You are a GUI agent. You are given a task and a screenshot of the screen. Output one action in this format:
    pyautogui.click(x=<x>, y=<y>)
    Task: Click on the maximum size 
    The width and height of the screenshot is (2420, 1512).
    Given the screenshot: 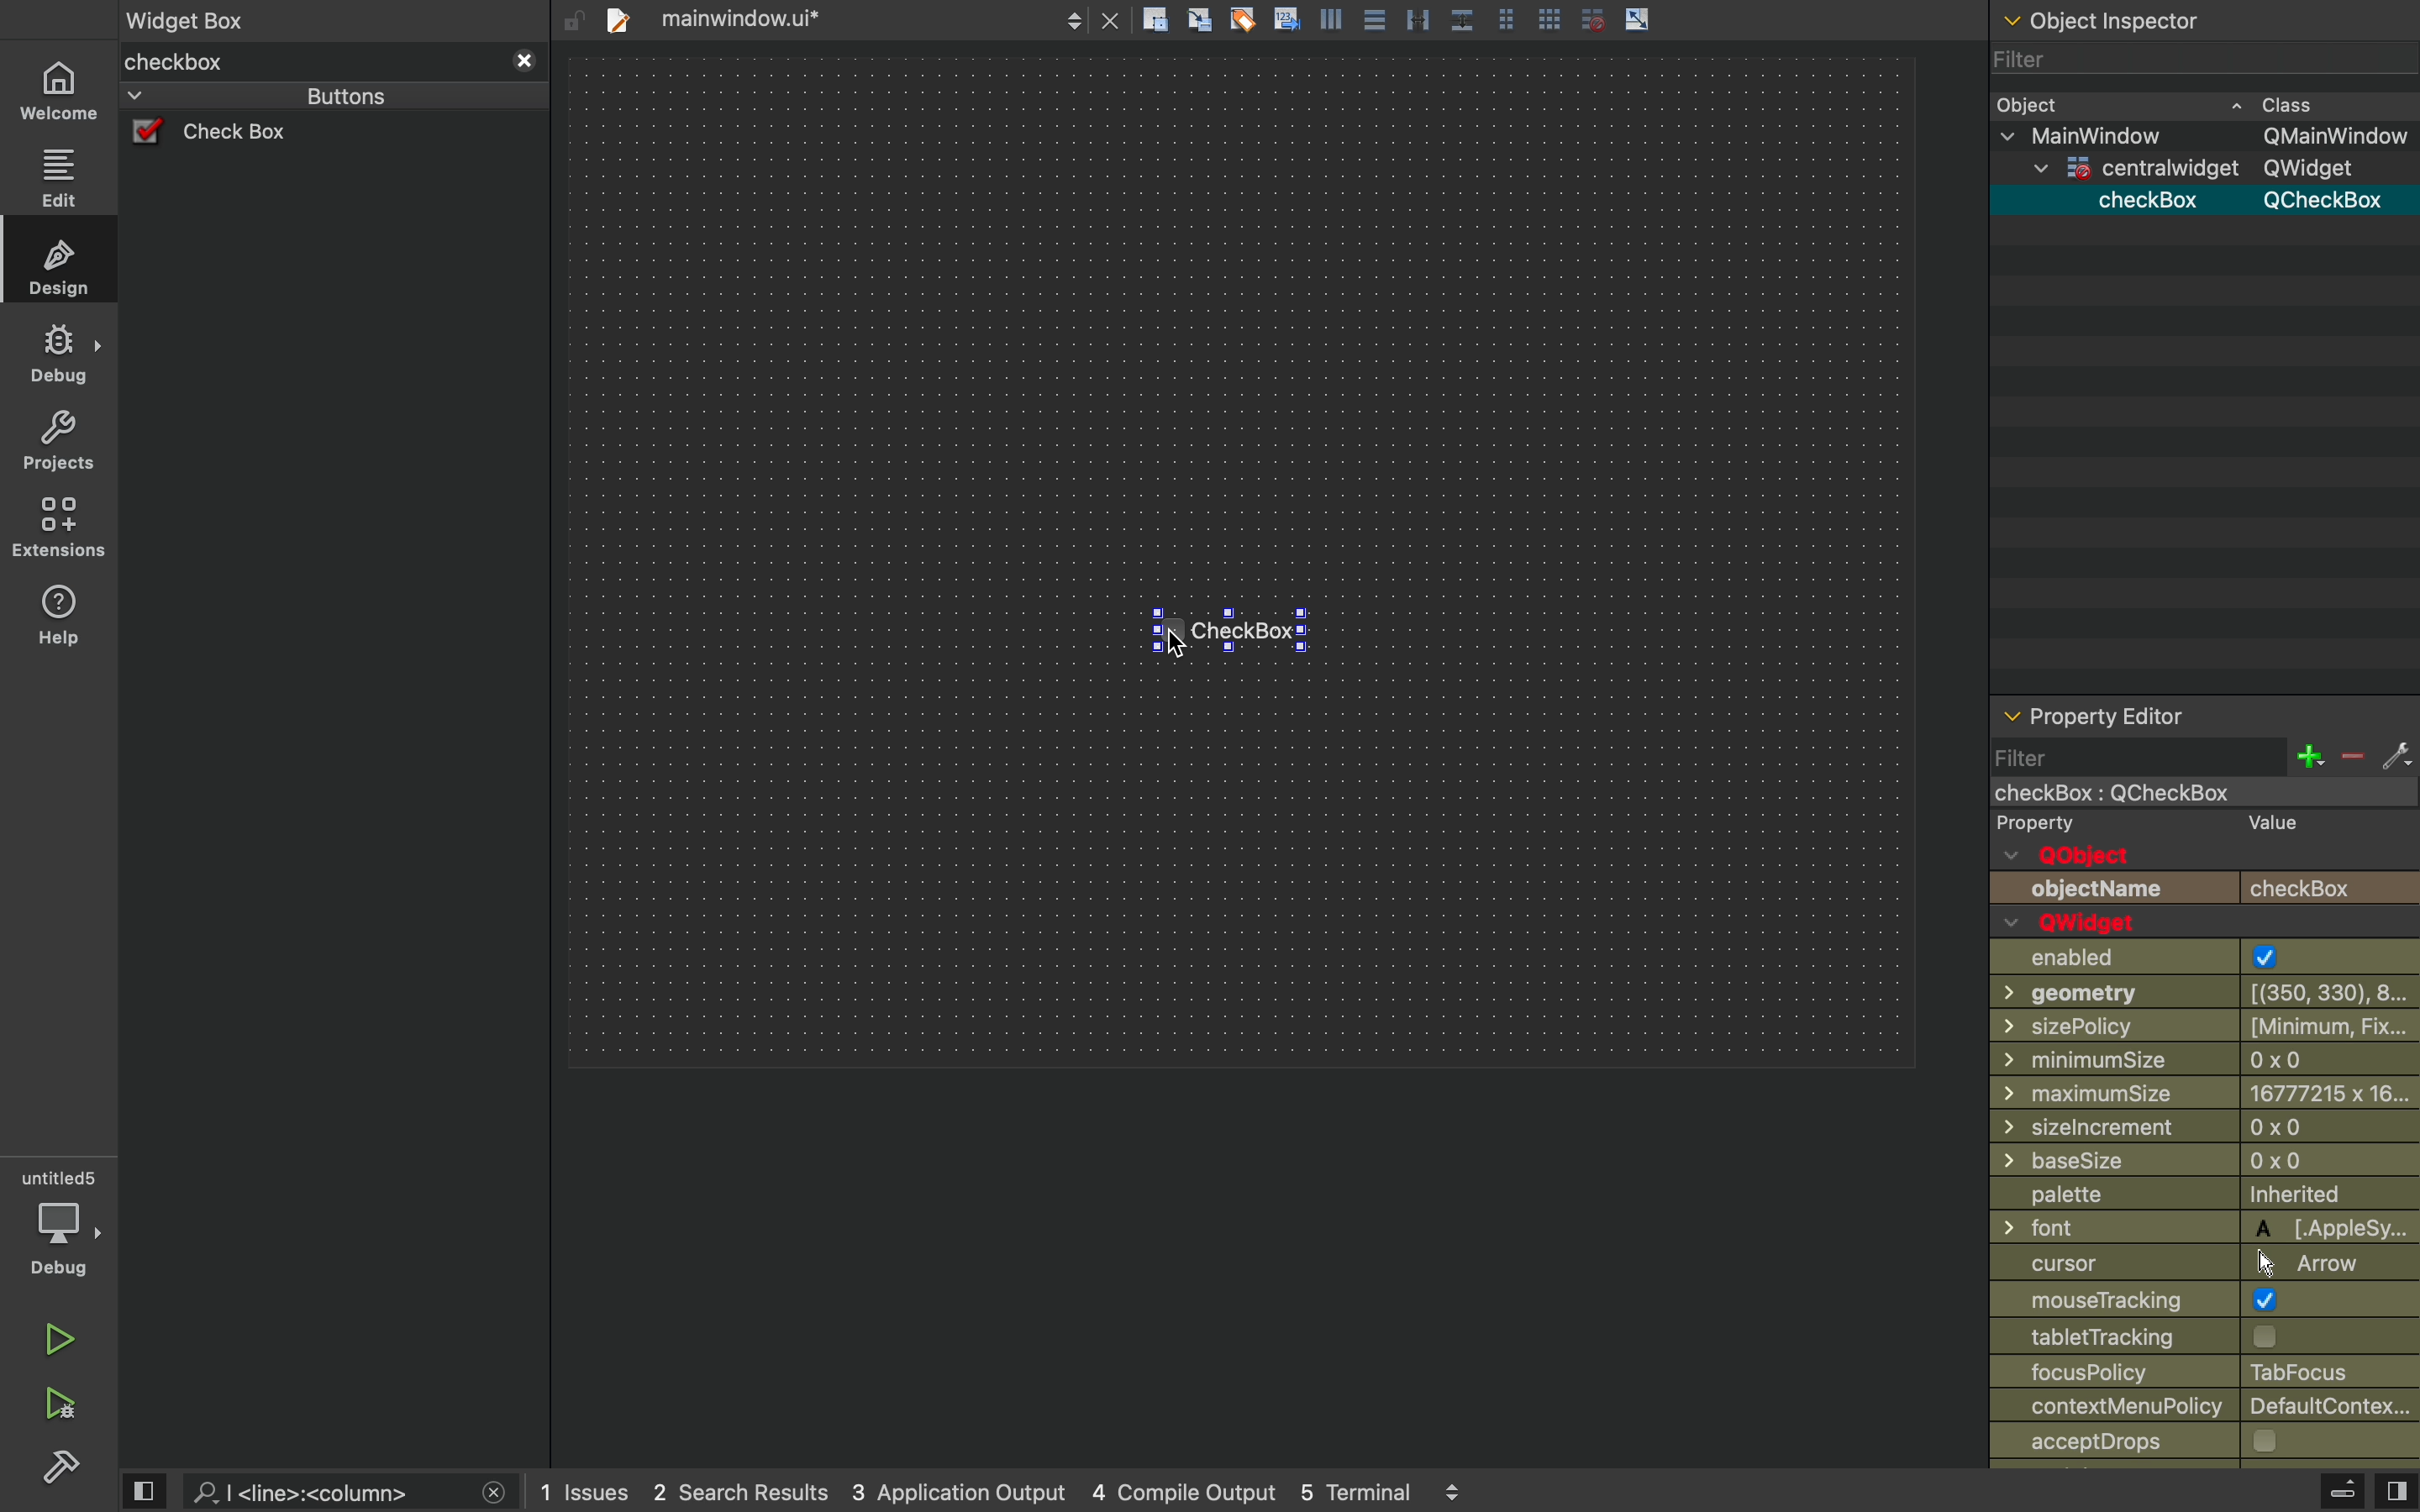 What is the action you would take?
    pyautogui.click(x=2205, y=1092)
    